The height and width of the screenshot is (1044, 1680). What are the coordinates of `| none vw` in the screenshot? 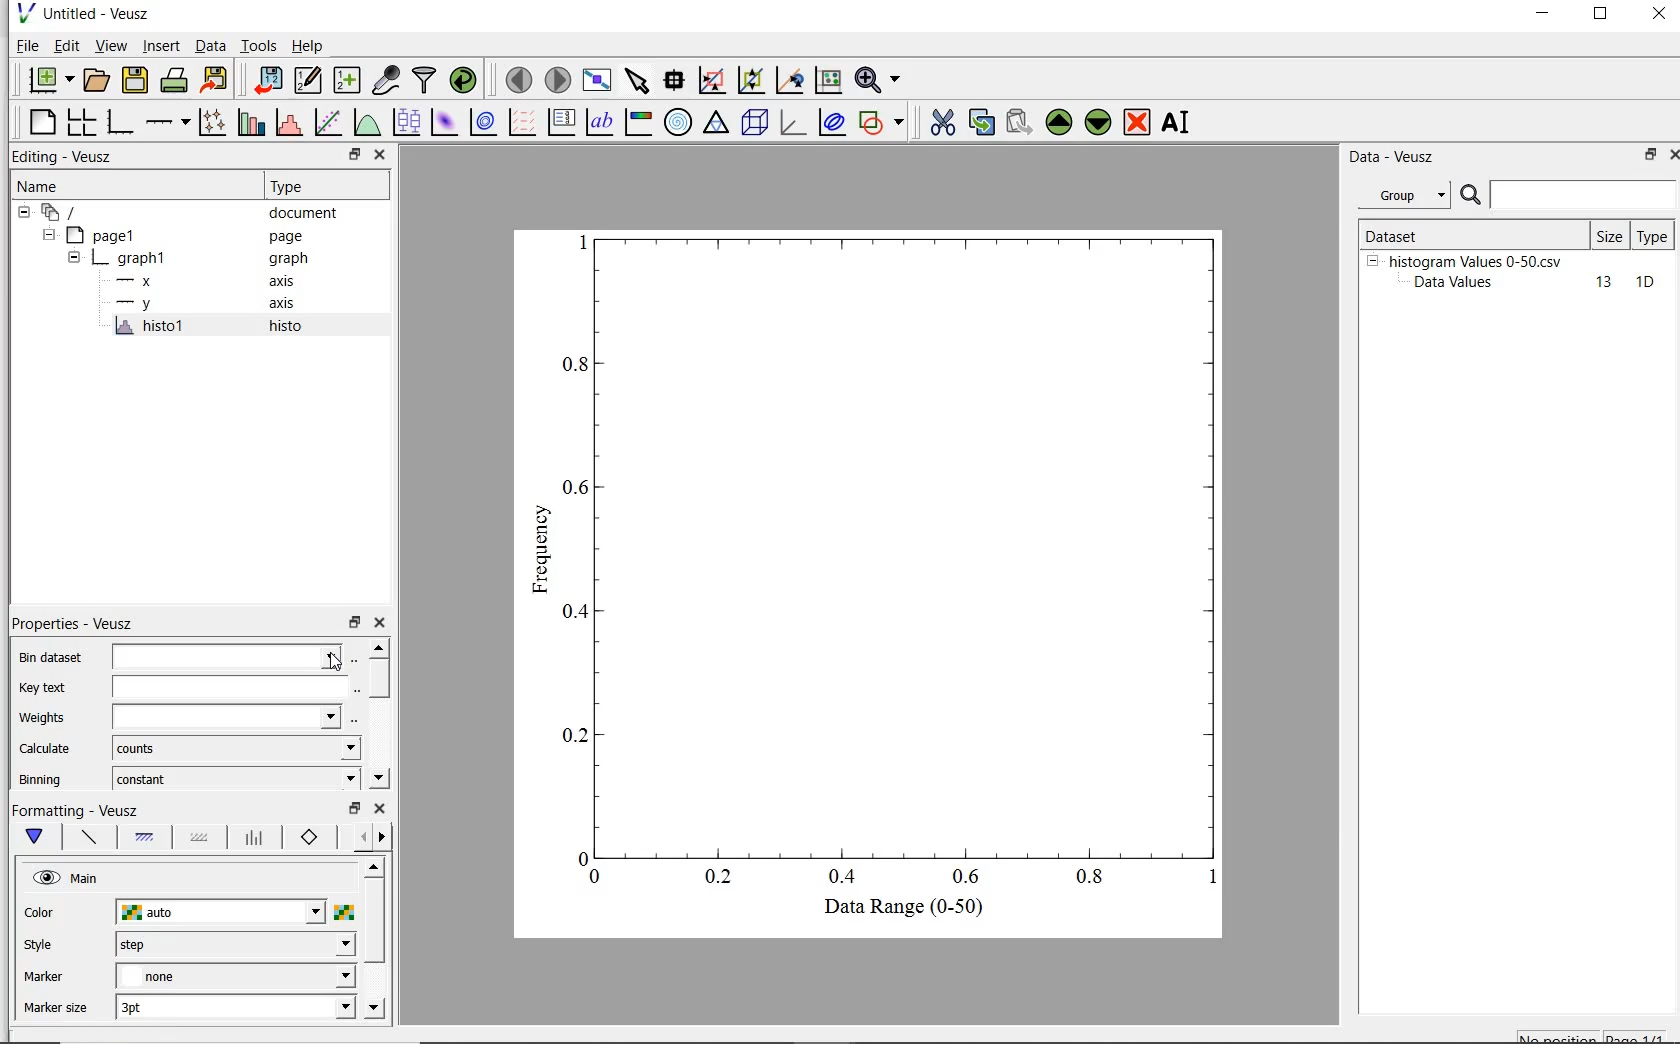 It's located at (234, 976).